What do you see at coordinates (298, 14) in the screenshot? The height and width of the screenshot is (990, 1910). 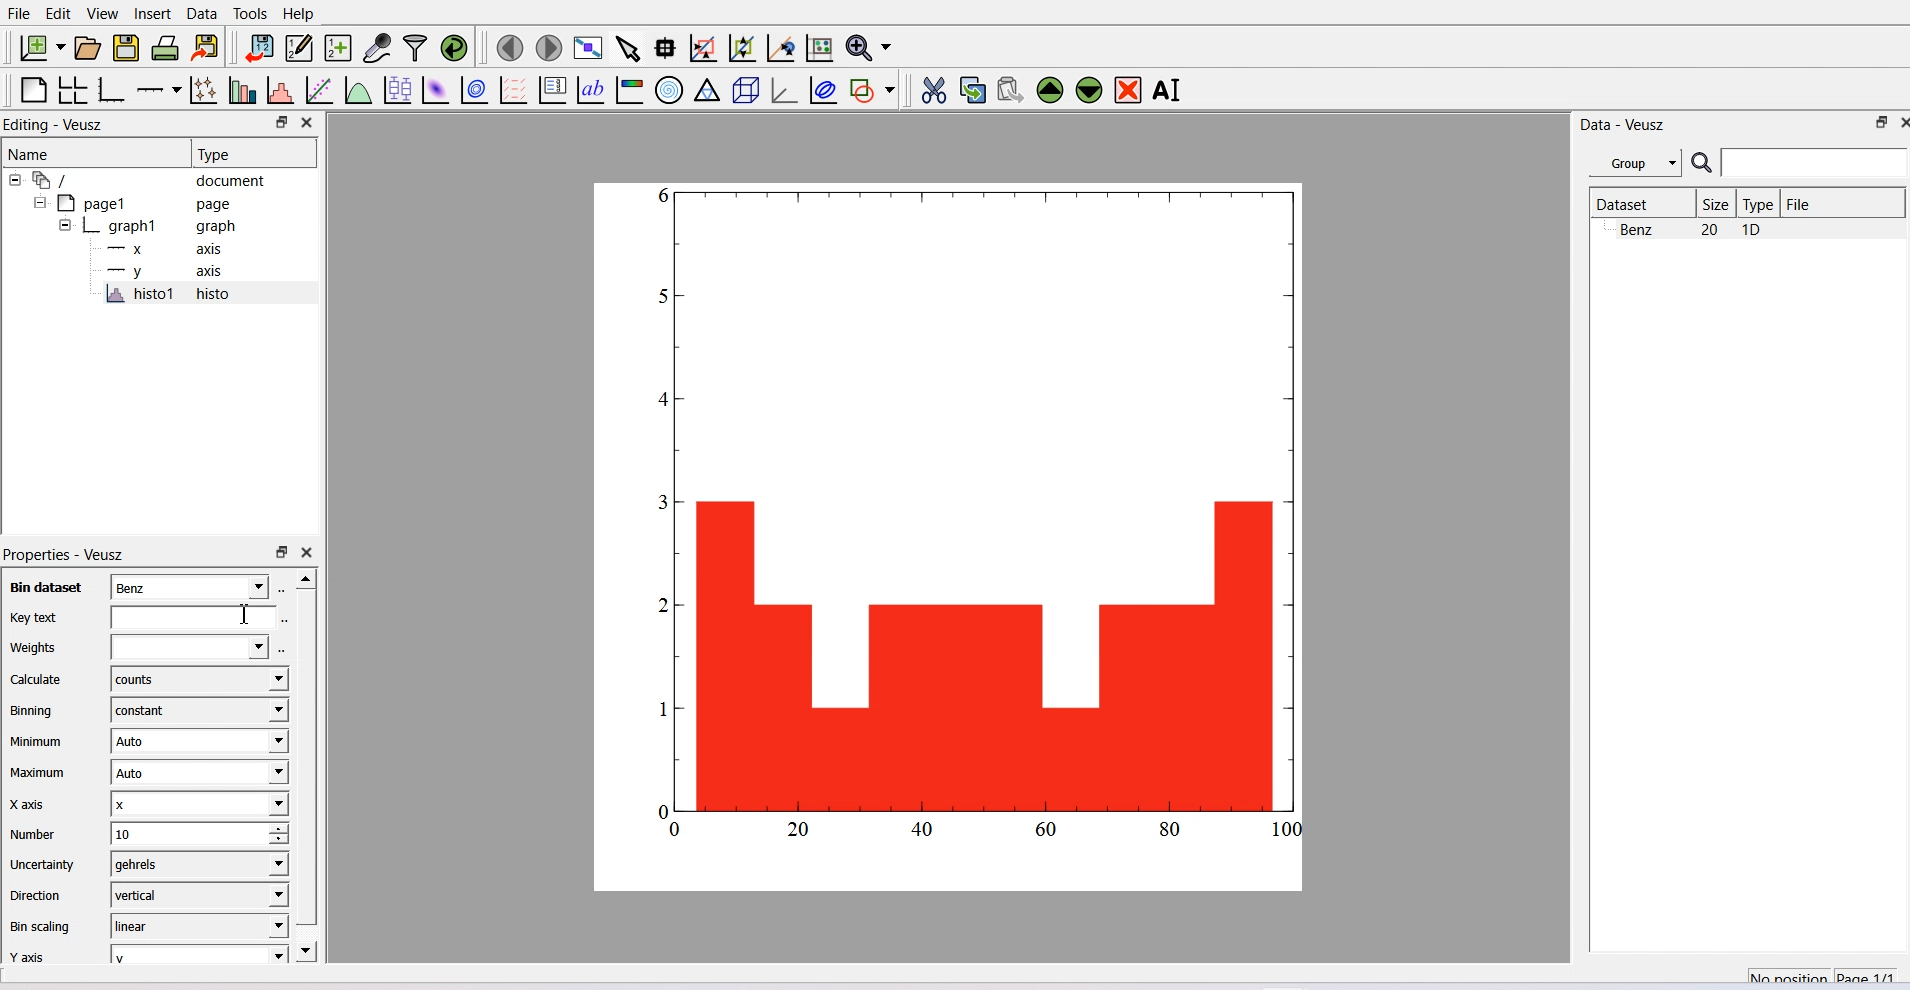 I see `Help` at bounding box center [298, 14].